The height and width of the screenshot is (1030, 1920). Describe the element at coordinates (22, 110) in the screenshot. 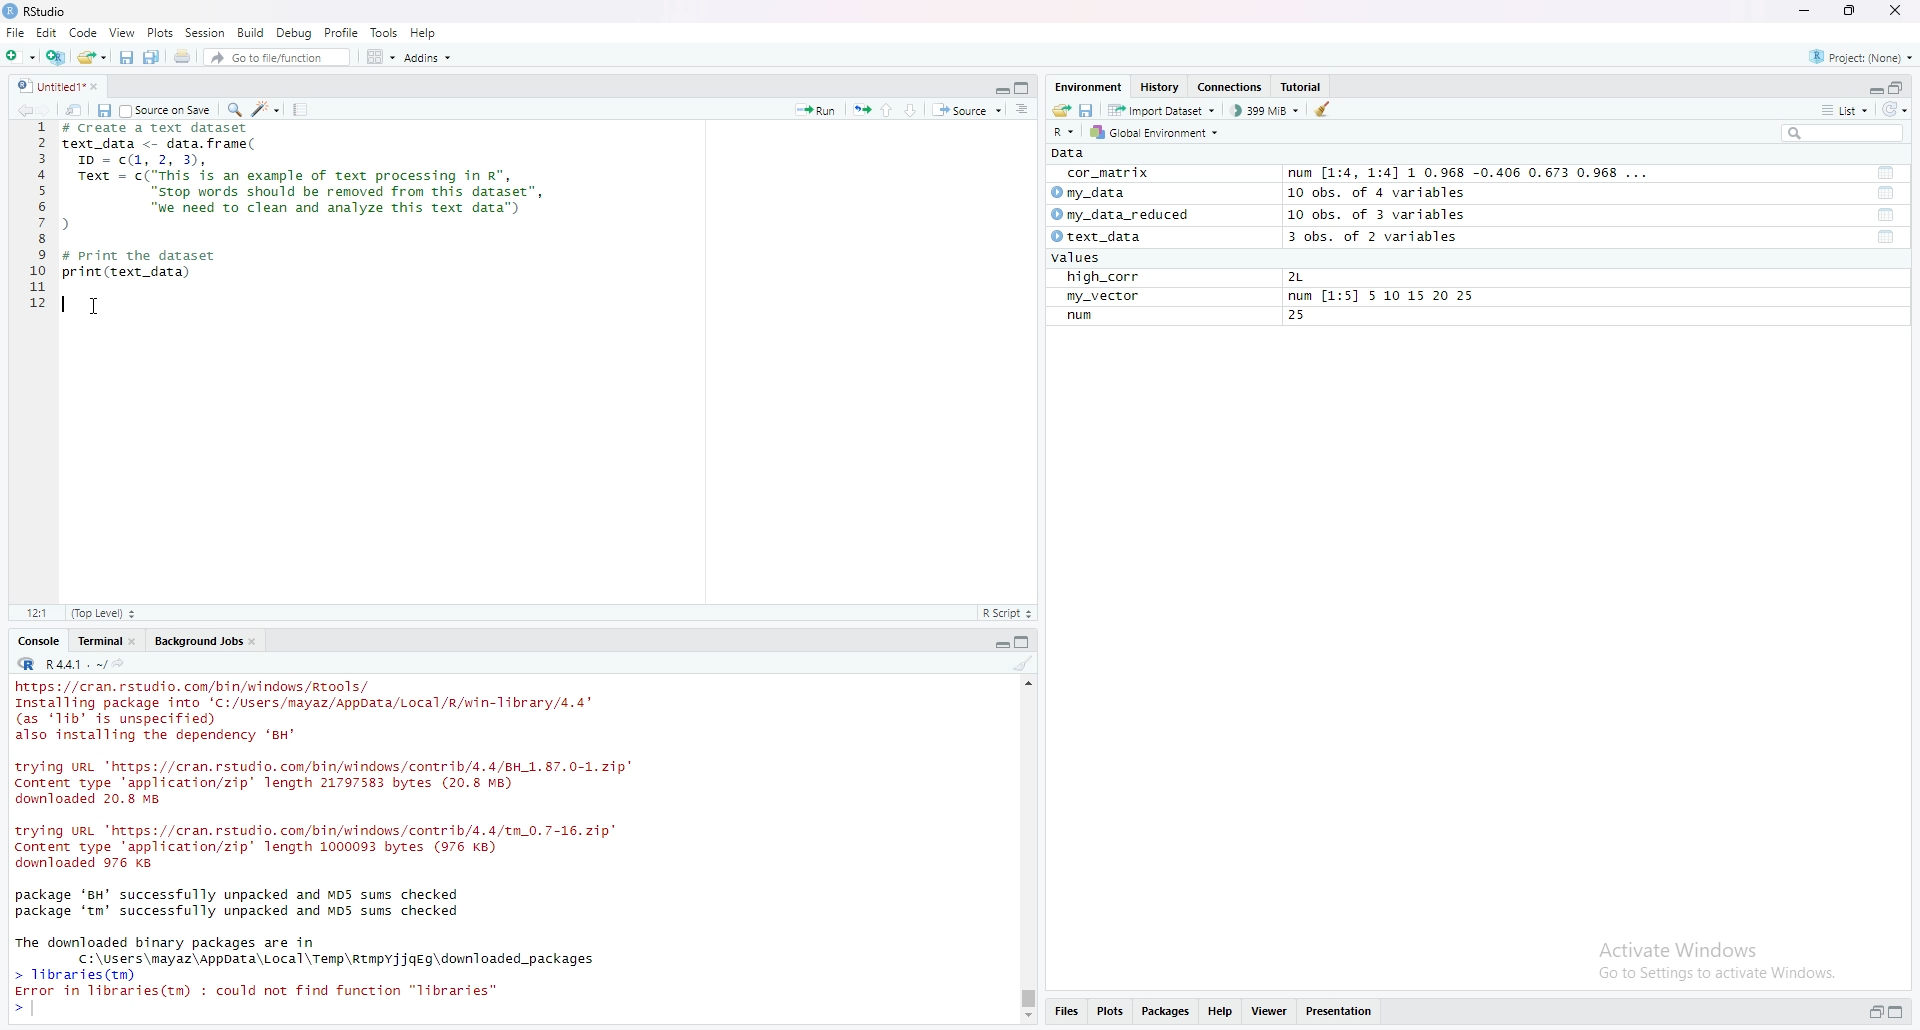

I see `go backward` at that location.